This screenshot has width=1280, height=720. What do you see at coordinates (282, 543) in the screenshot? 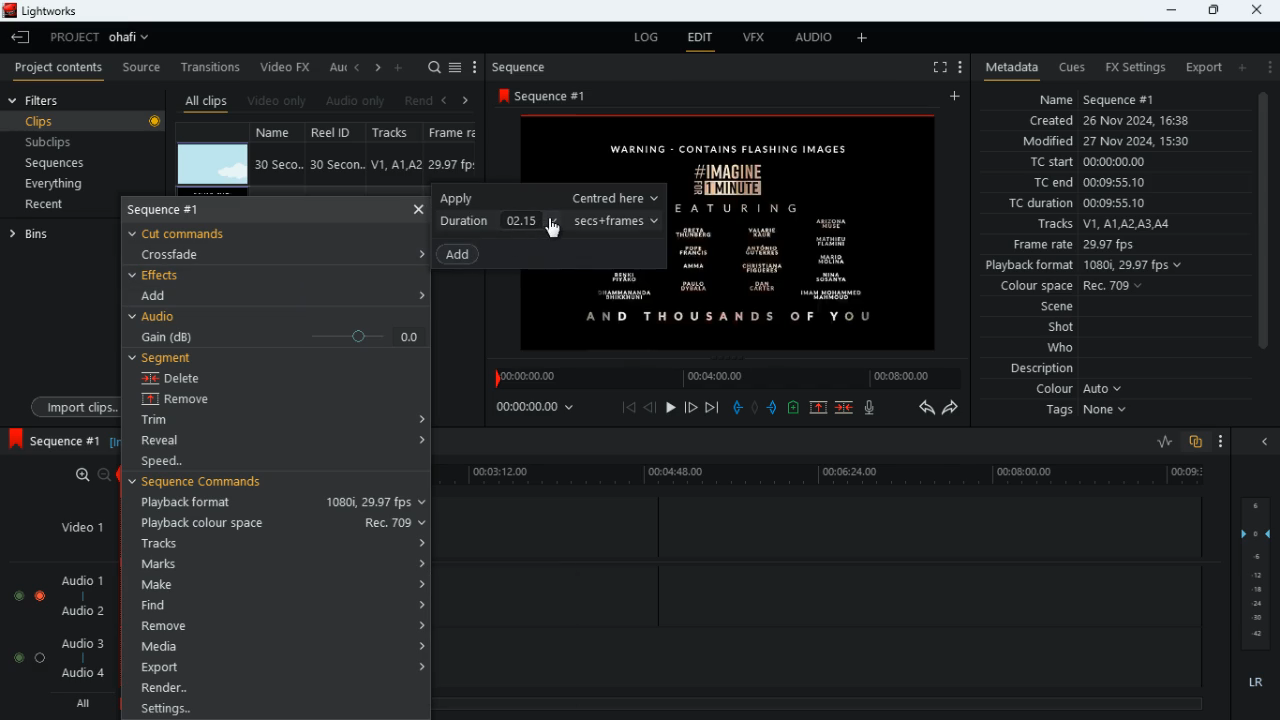
I see `tracks` at bounding box center [282, 543].